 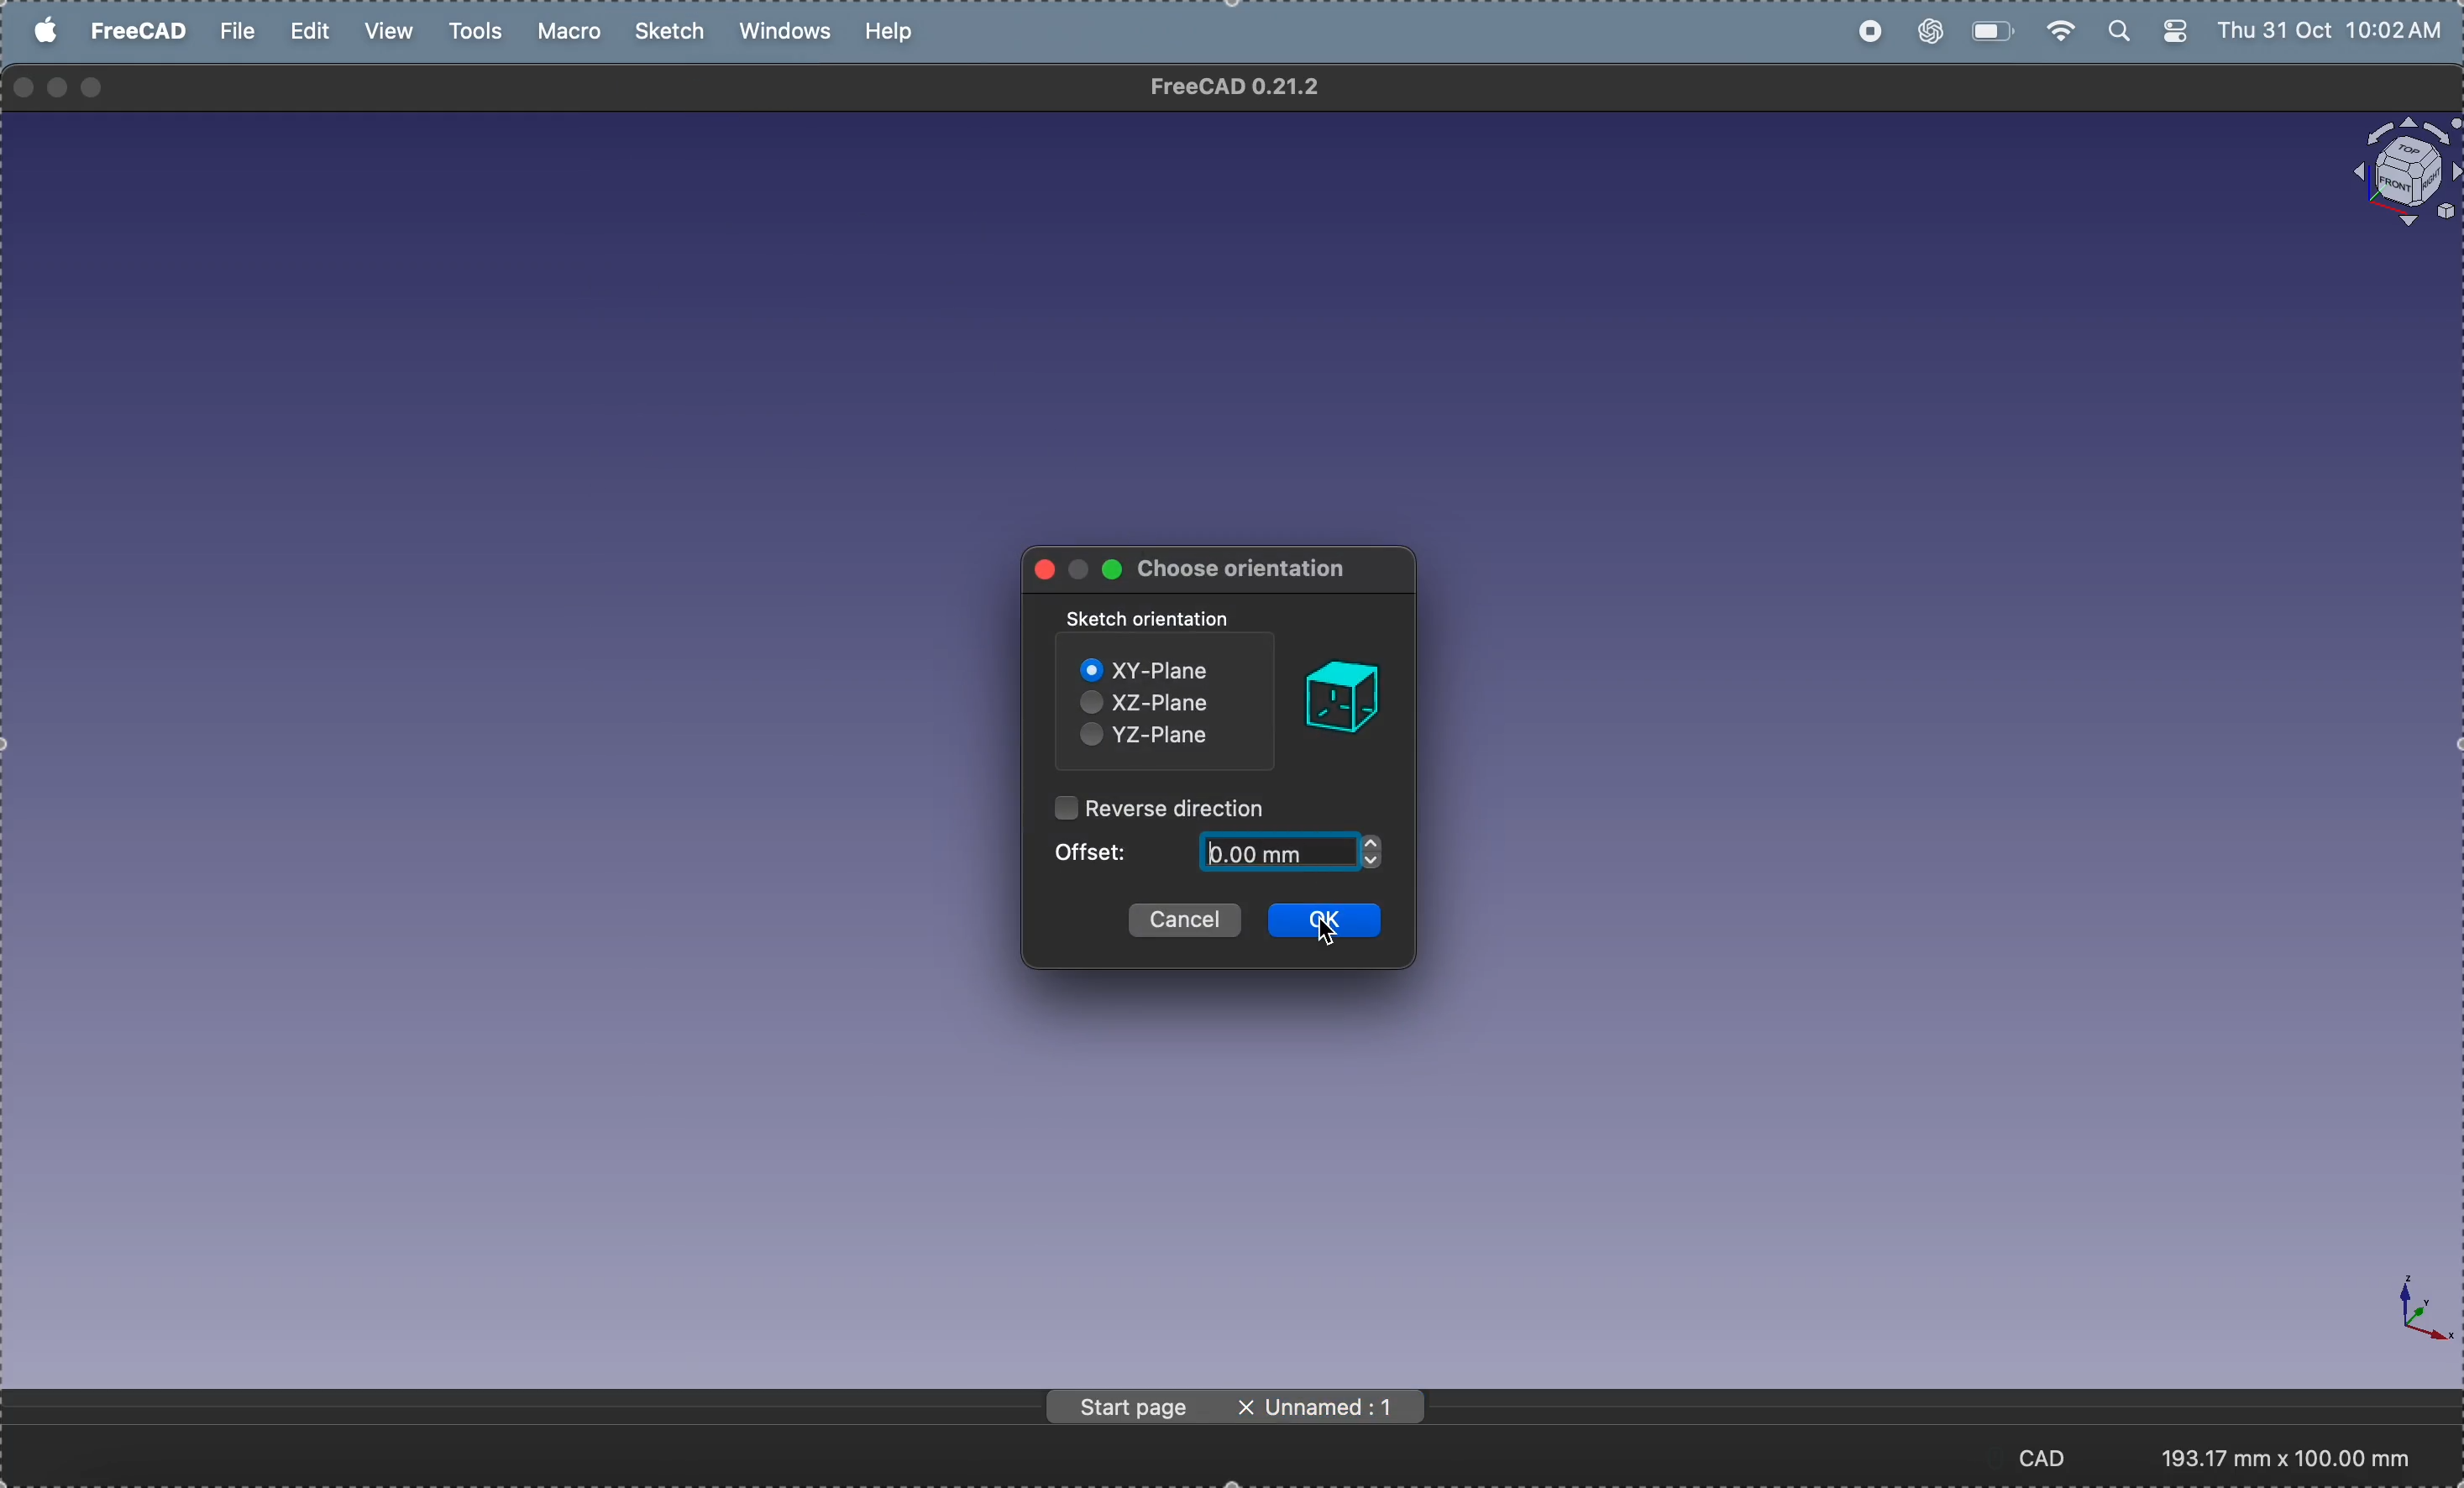 I want to click on page start, so click(x=1134, y=1407).